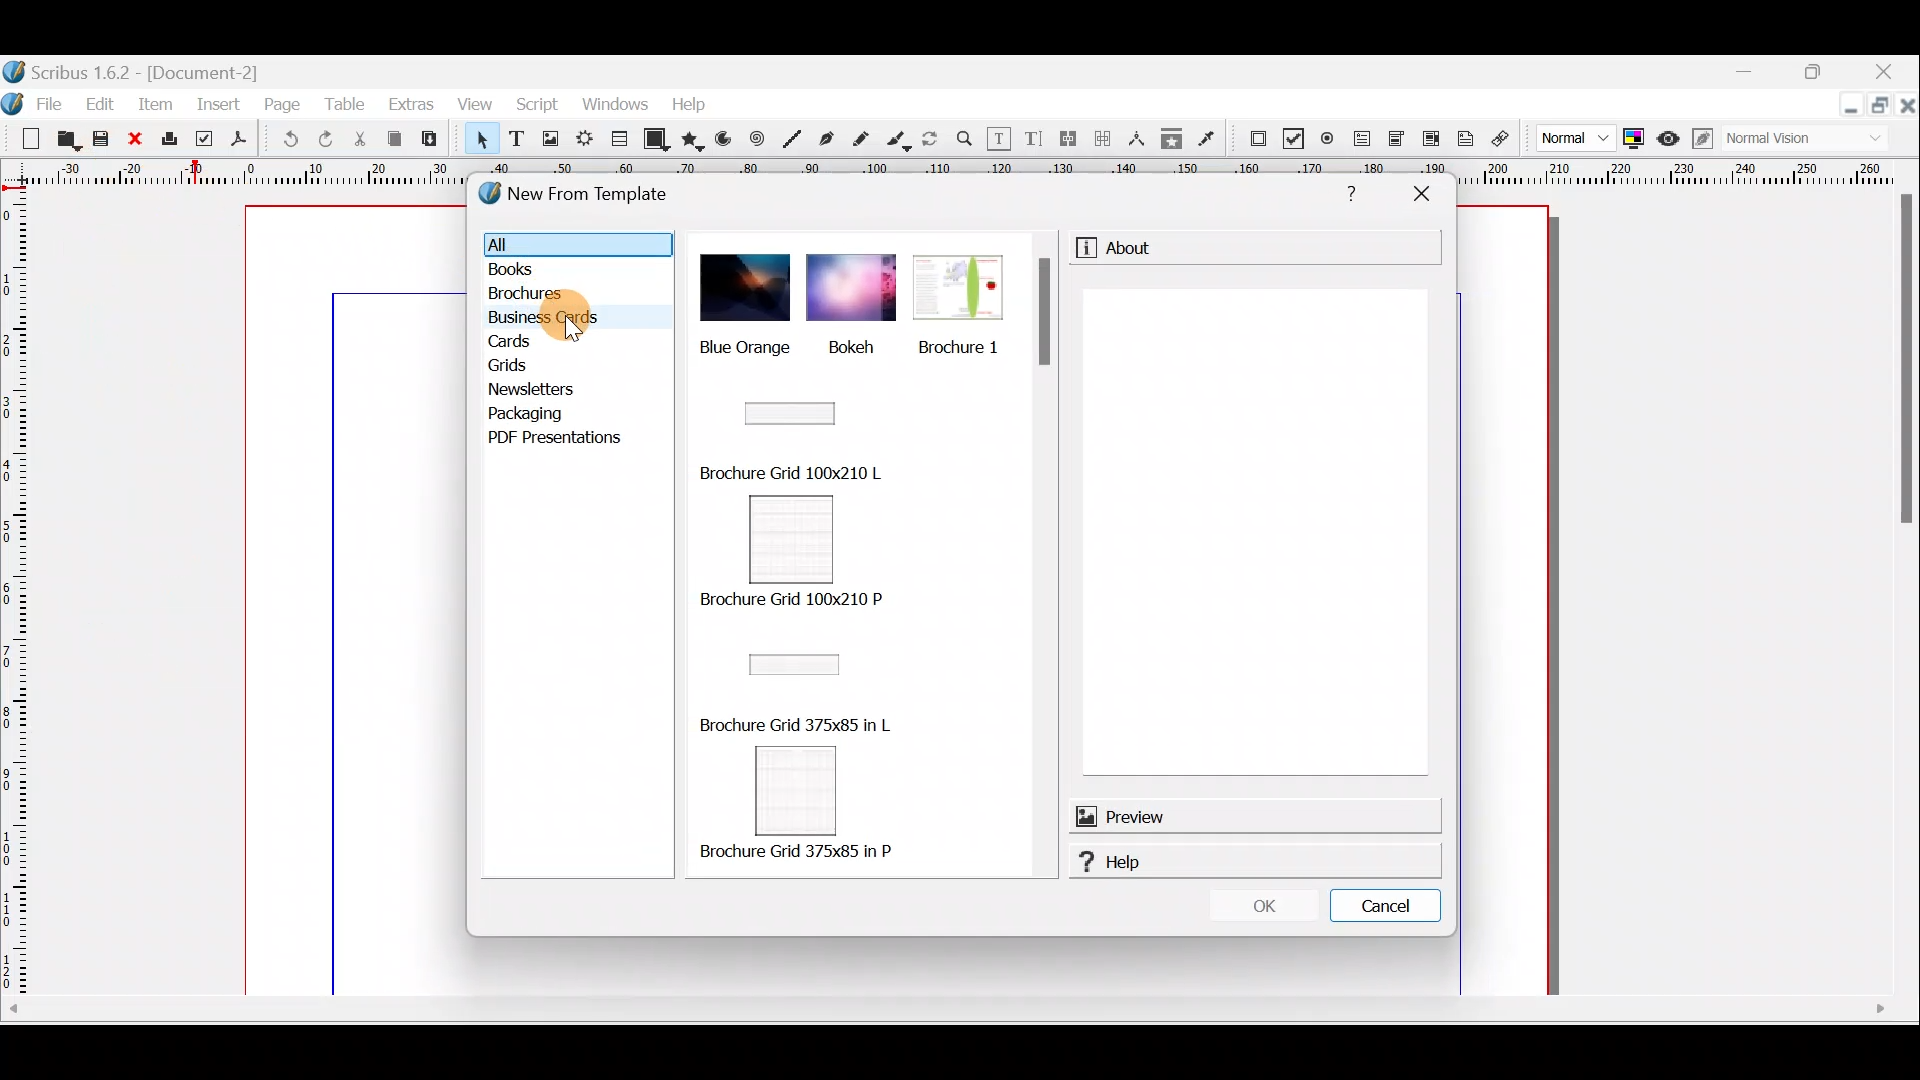  I want to click on Rotate item, so click(931, 140).